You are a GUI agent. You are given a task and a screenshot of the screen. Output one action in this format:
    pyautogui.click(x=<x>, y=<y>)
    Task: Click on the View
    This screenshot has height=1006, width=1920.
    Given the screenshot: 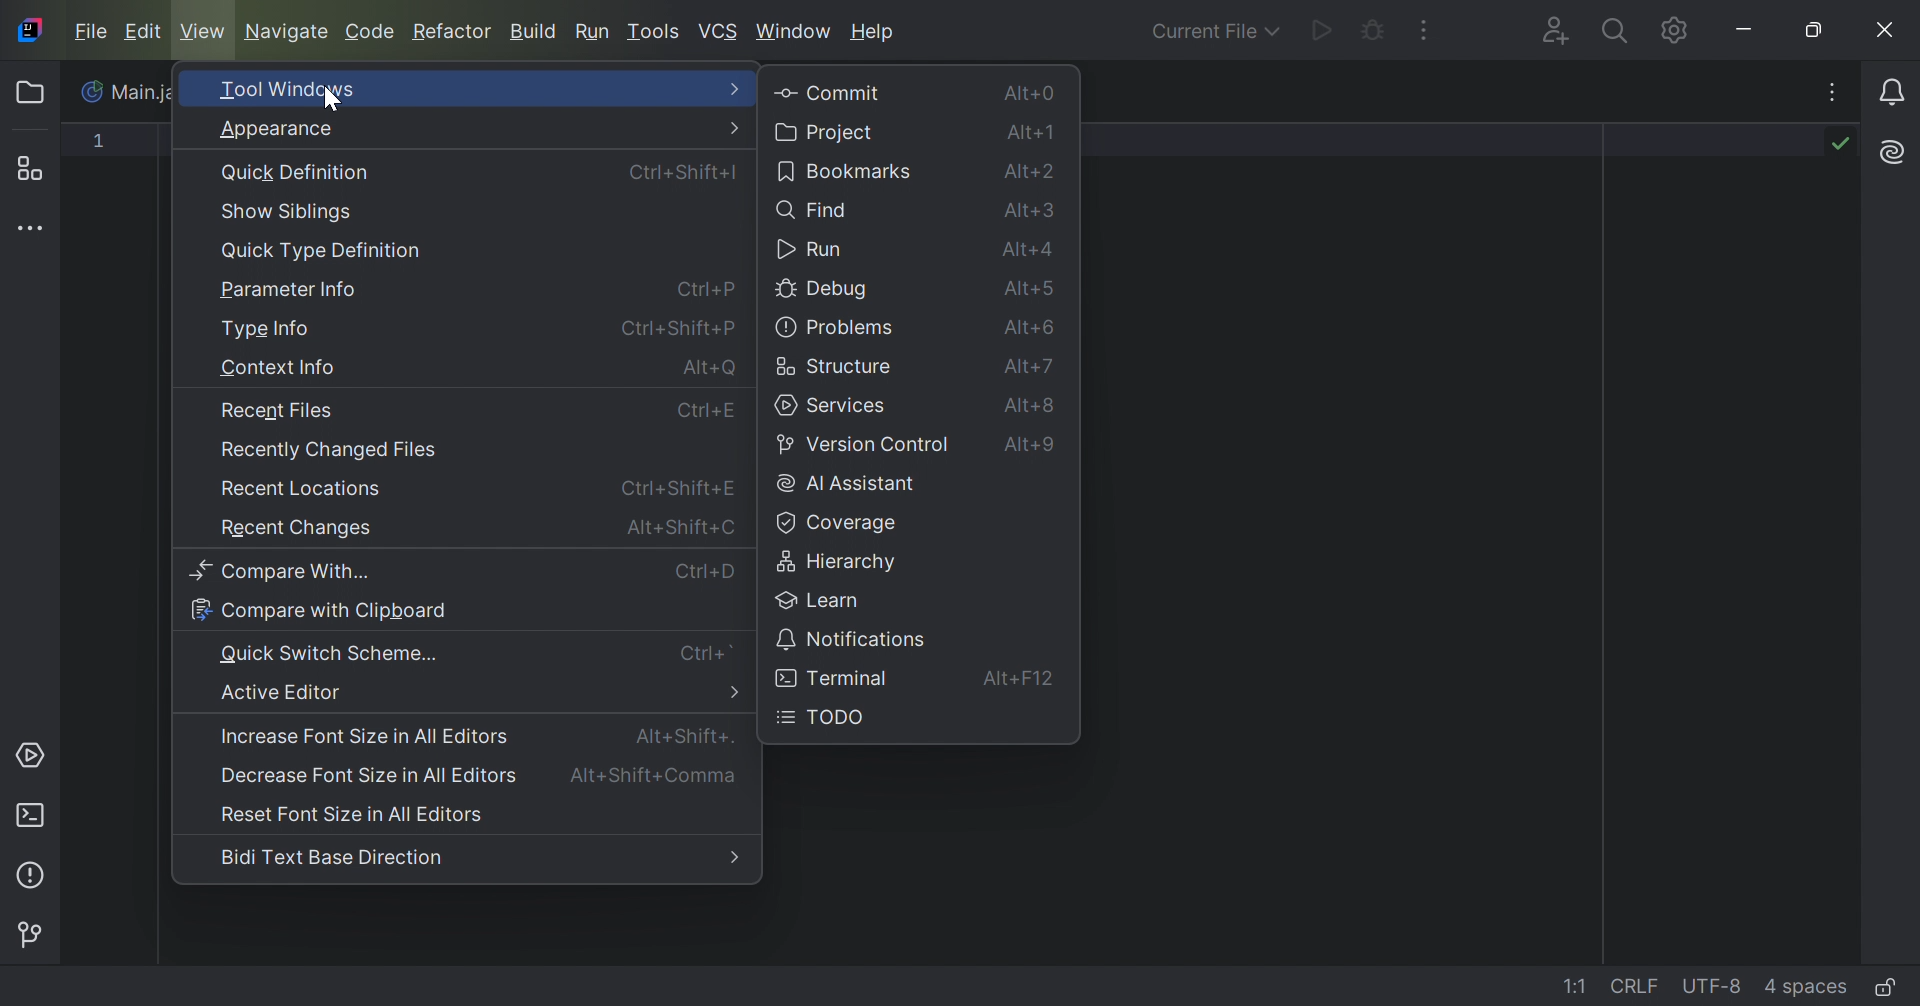 What is the action you would take?
    pyautogui.click(x=205, y=31)
    